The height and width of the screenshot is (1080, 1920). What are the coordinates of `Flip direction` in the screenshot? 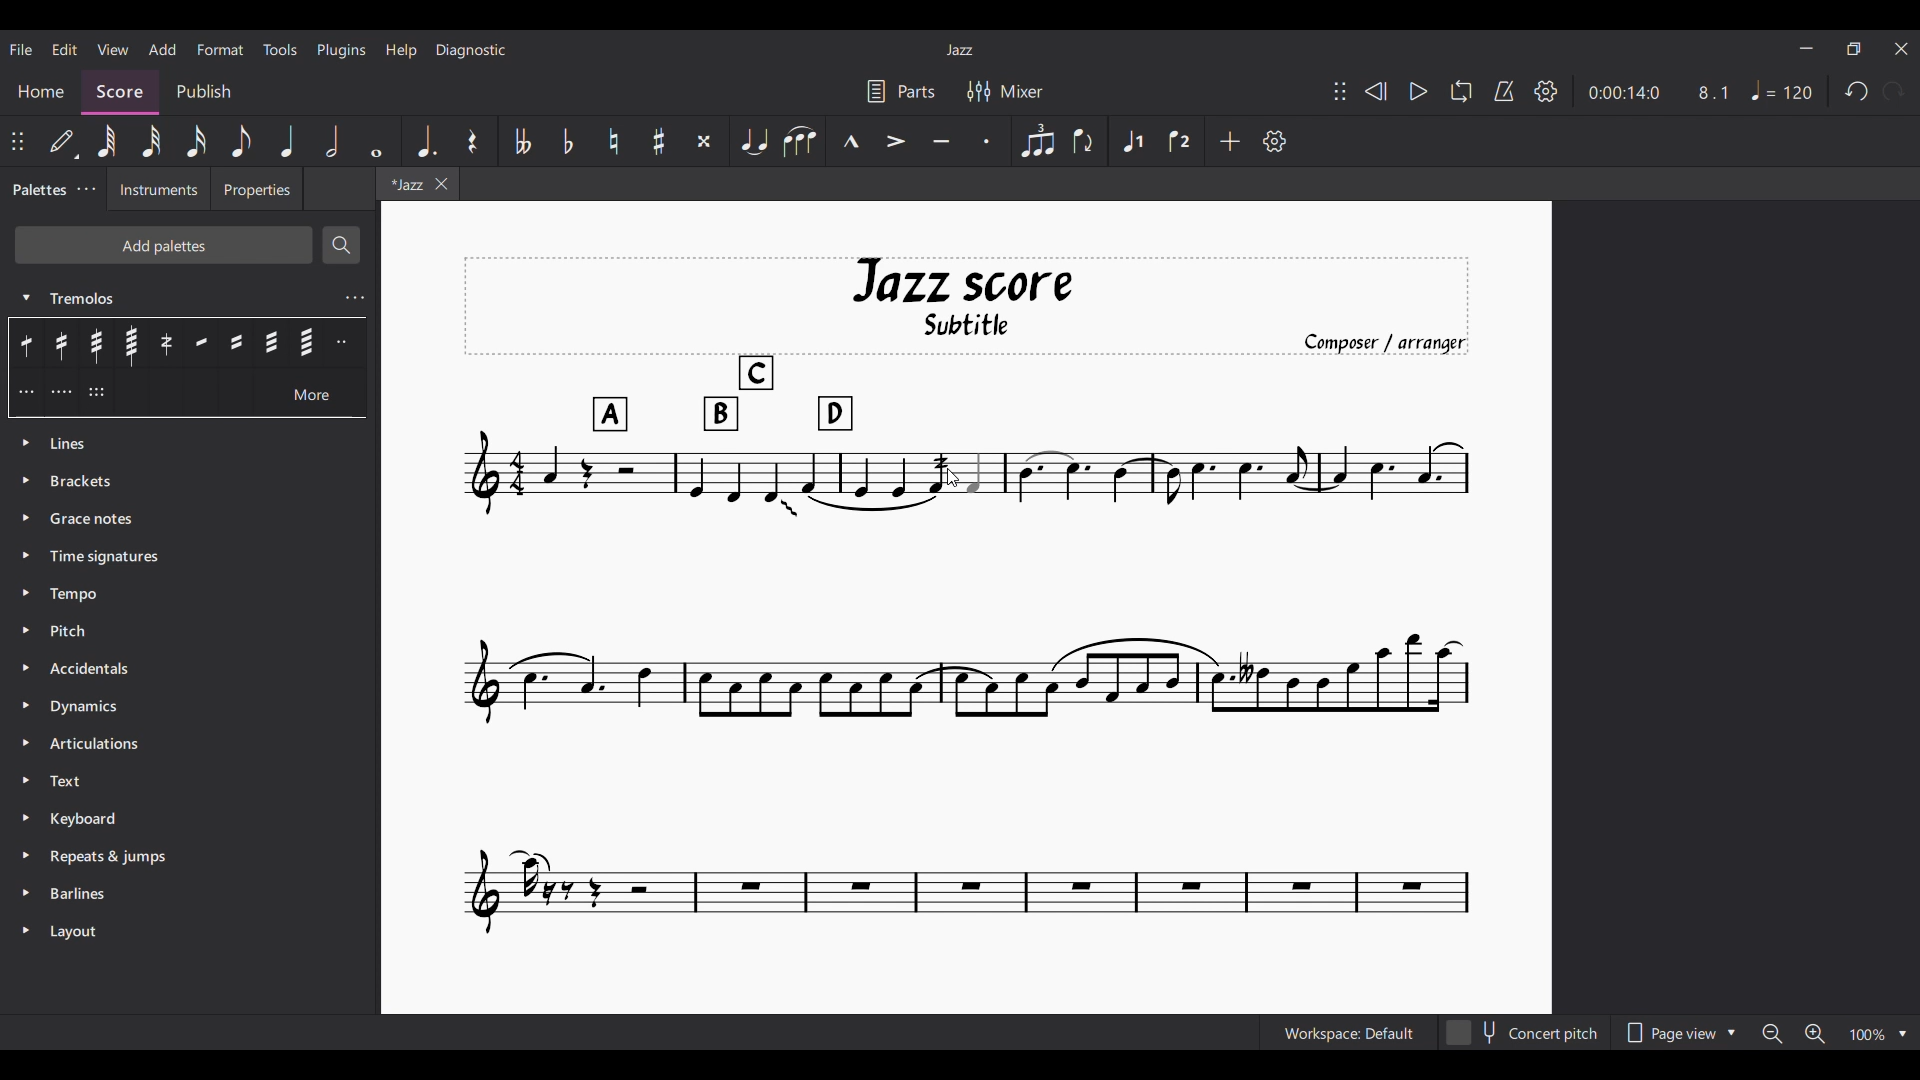 It's located at (1086, 142).